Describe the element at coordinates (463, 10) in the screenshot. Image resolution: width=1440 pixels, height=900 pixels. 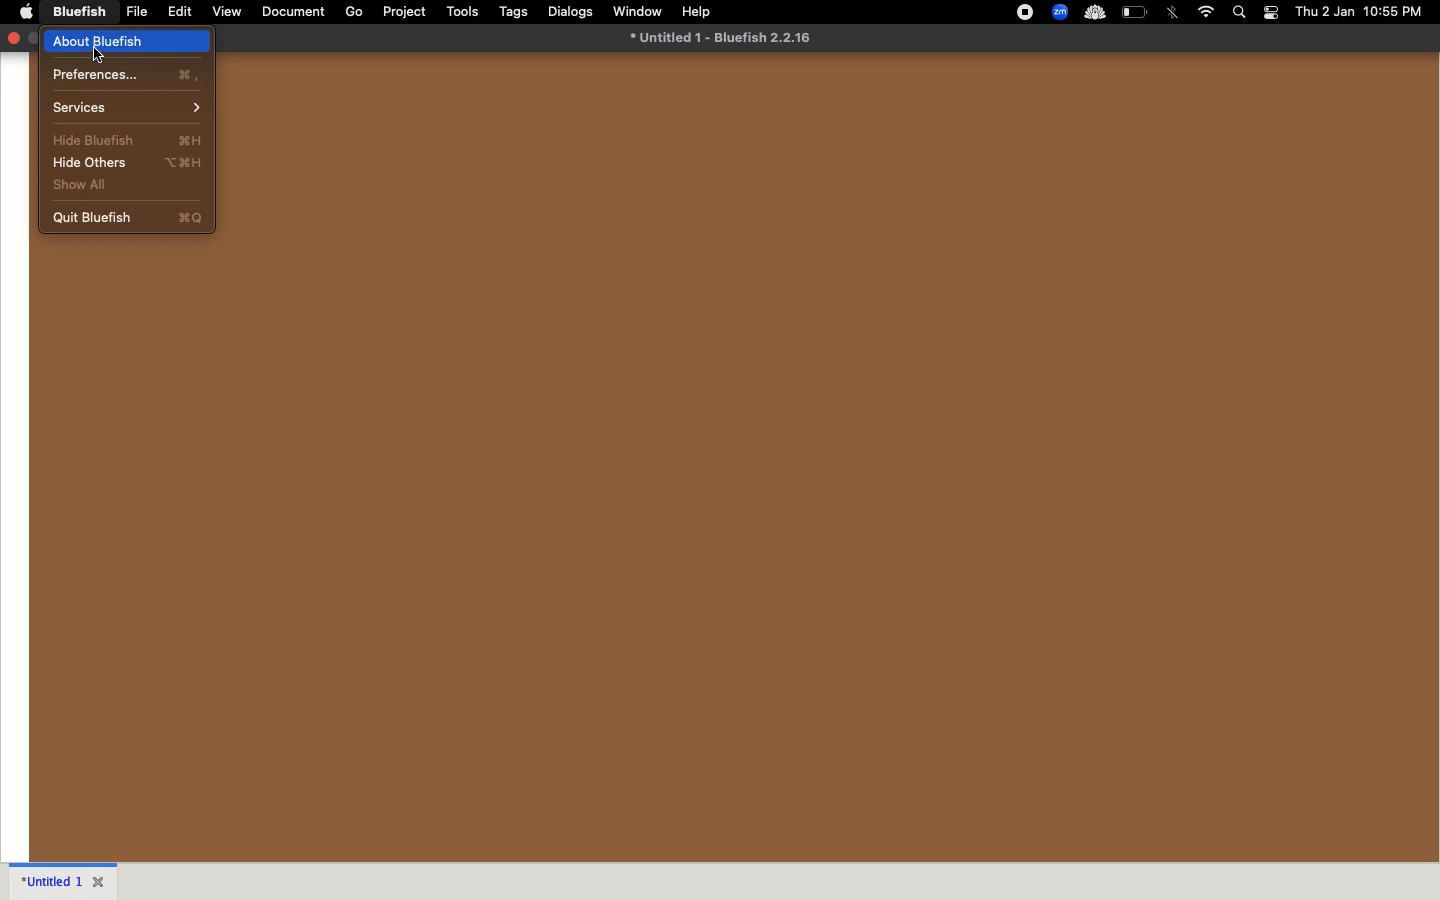
I see `tools` at that location.